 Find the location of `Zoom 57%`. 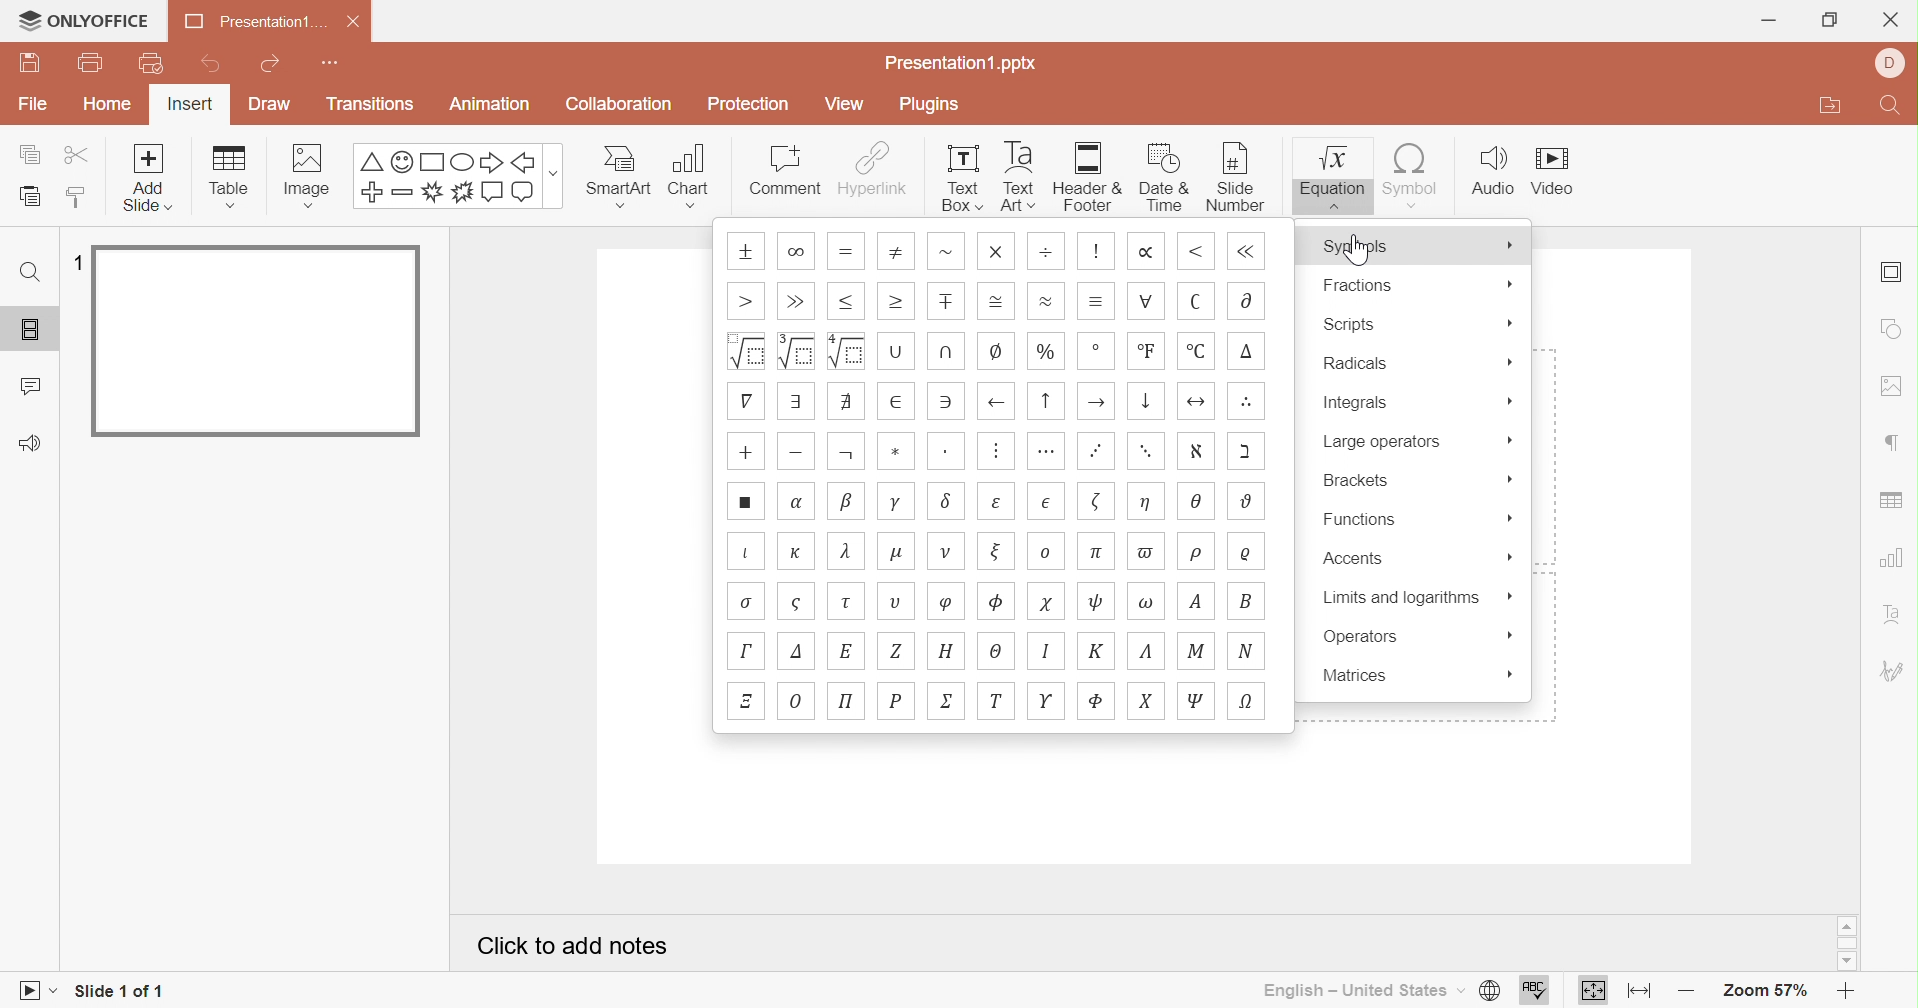

Zoom 57% is located at coordinates (1762, 989).